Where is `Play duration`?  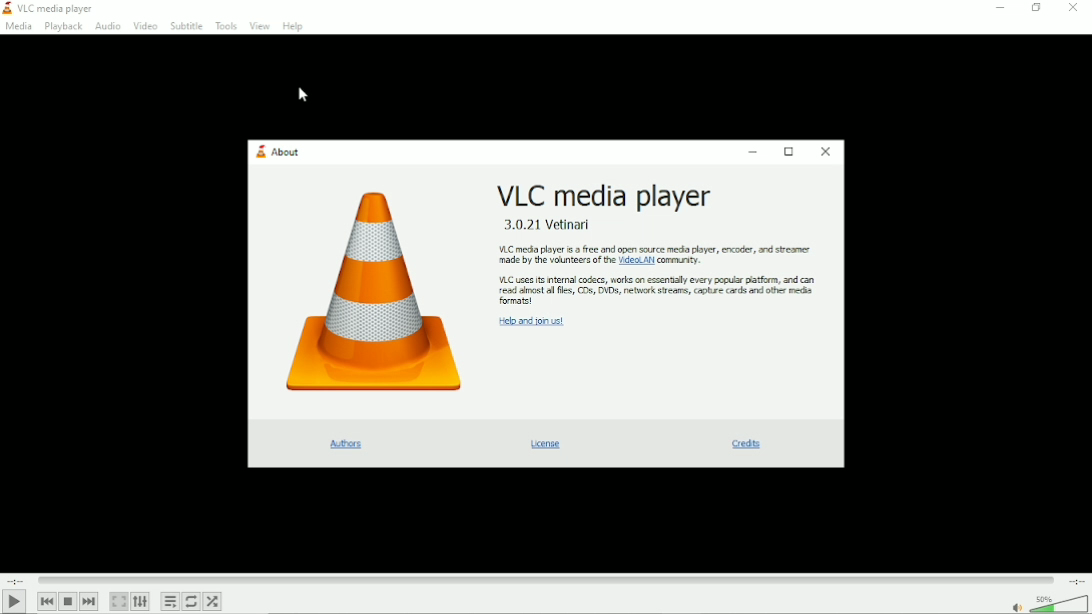
Play duration is located at coordinates (545, 580).